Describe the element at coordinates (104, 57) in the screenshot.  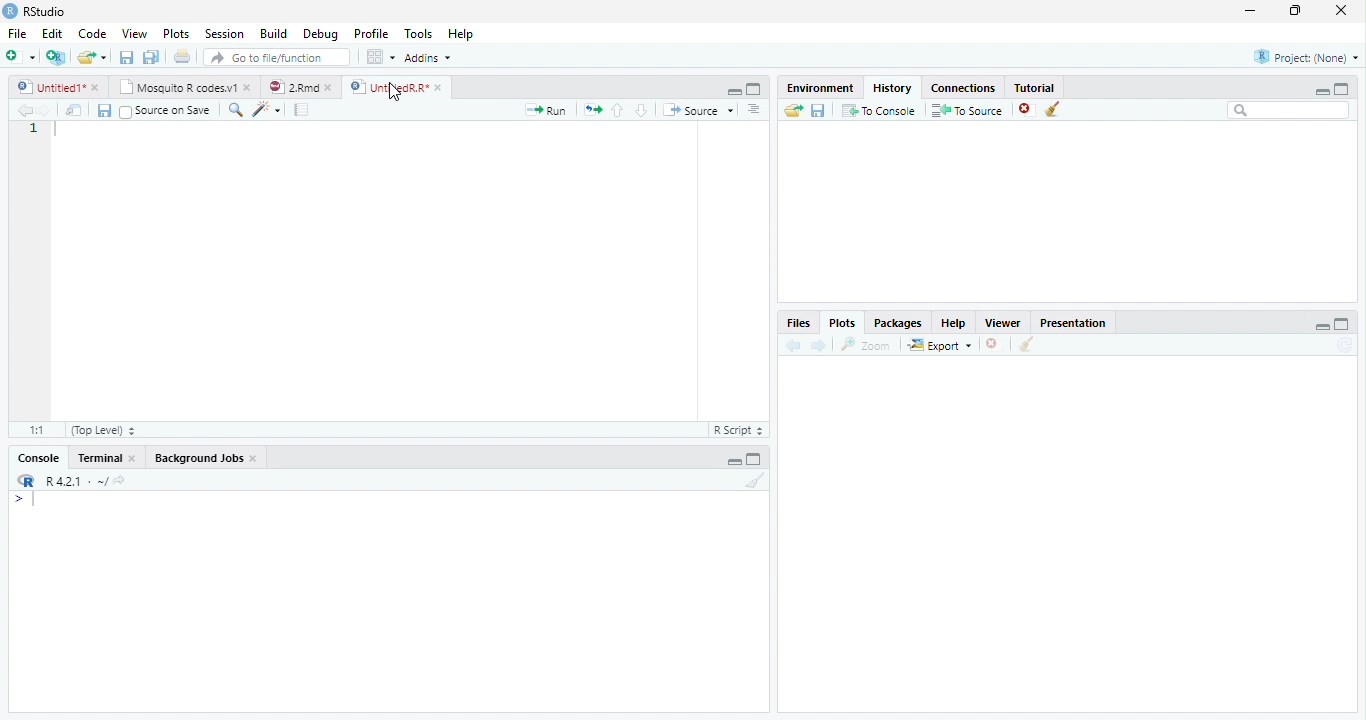
I see `Open recent files` at that location.